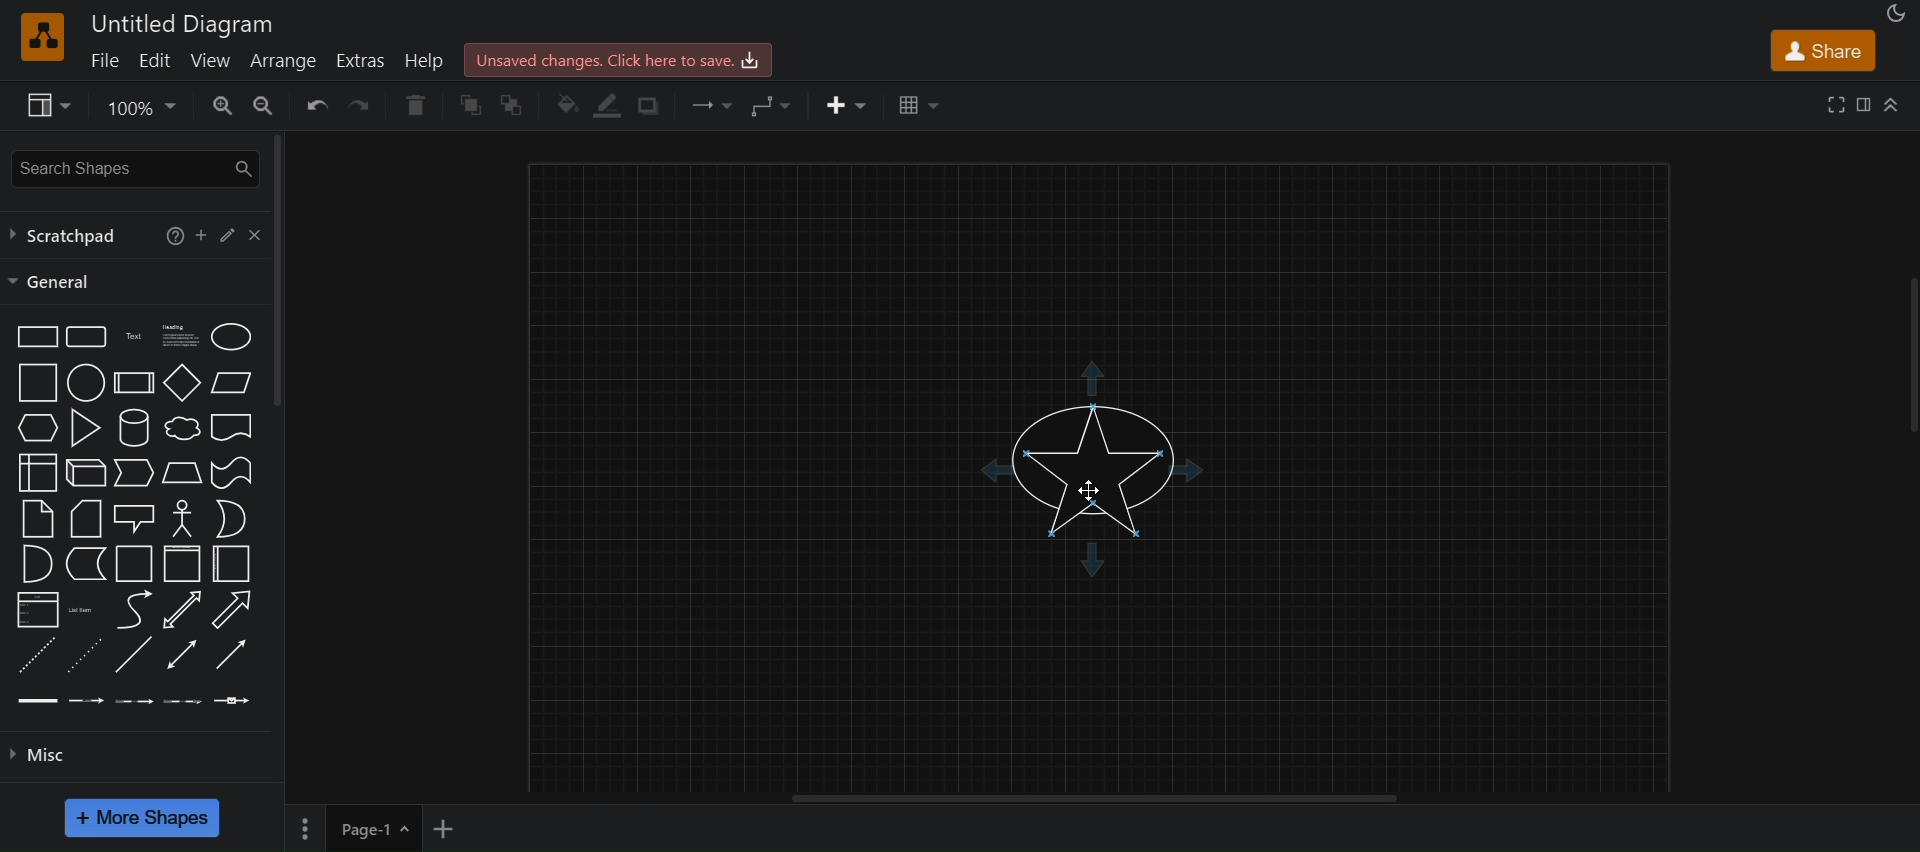  I want to click on delete, so click(417, 105).